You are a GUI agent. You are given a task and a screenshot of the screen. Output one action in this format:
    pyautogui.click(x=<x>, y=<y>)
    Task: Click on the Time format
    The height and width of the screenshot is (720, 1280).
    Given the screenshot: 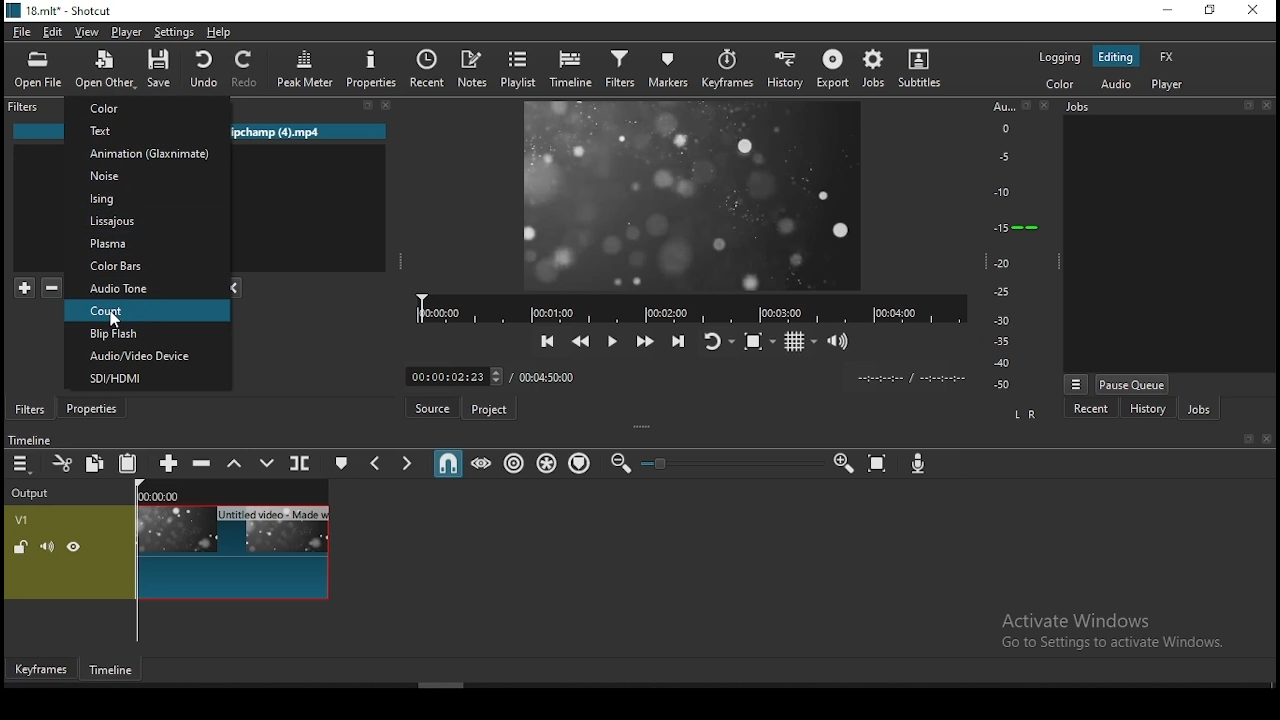 What is the action you would take?
    pyautogui.click(x=911, y=377)
    